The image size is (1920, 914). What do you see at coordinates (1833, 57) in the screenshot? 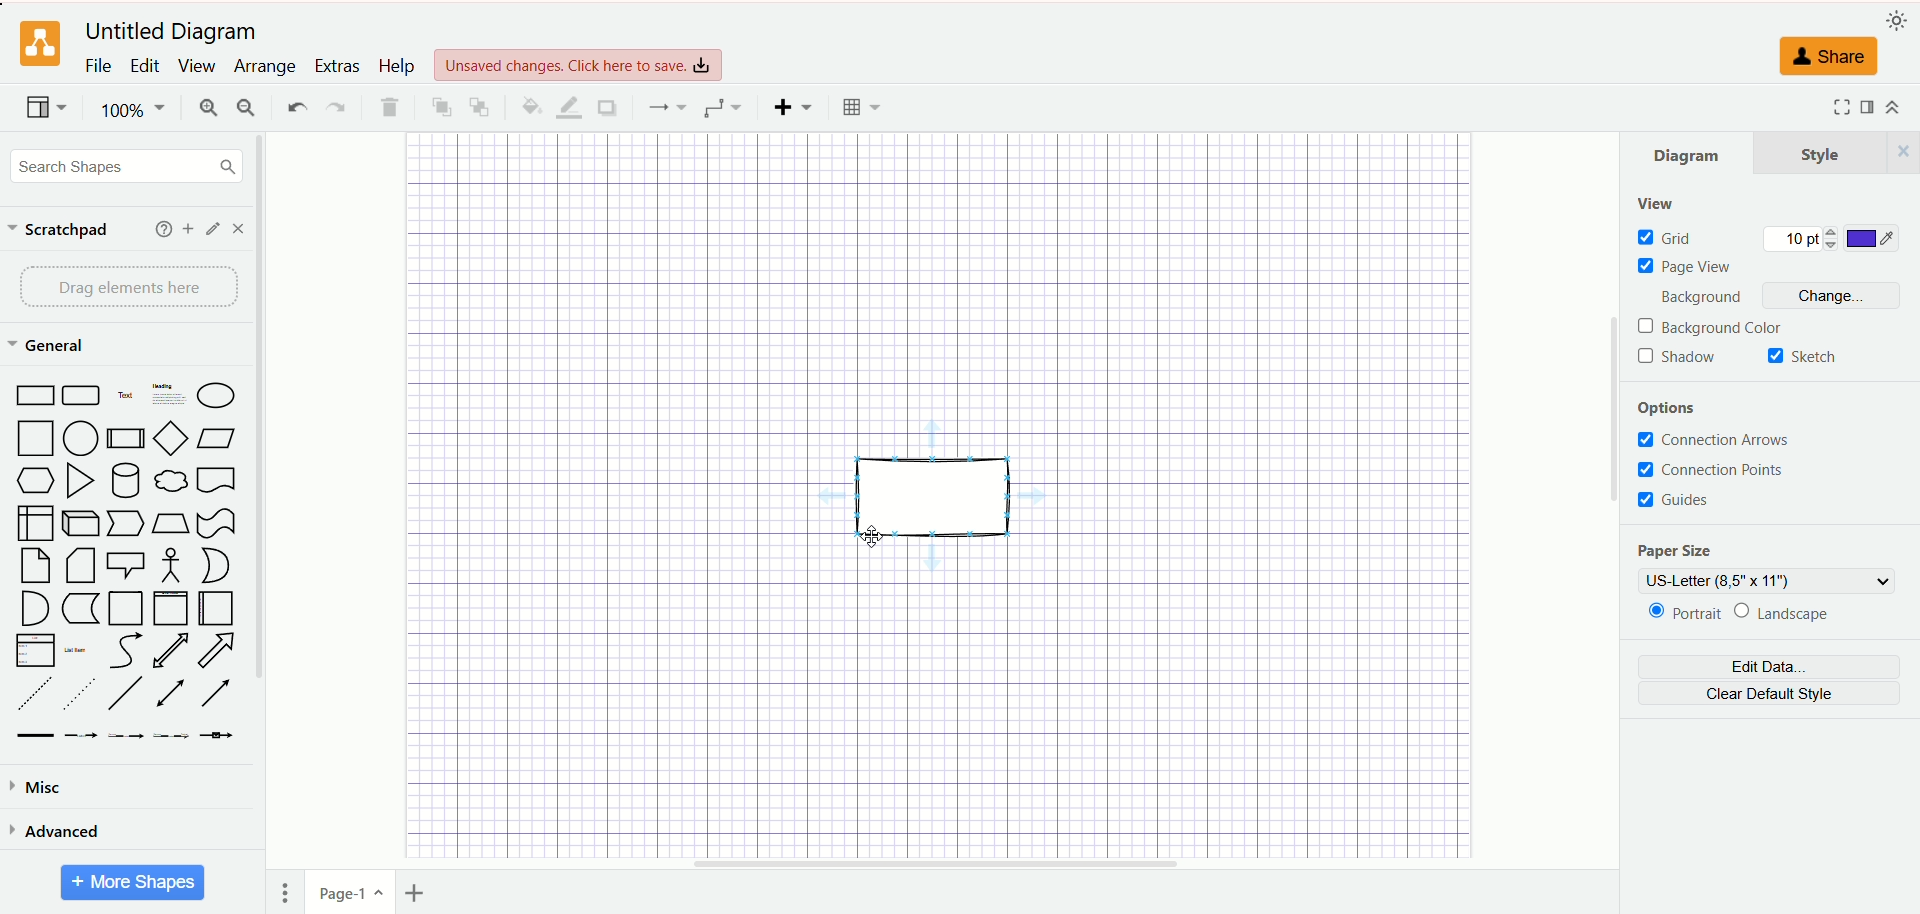
I see `share` at bounding box center [1833, 57].